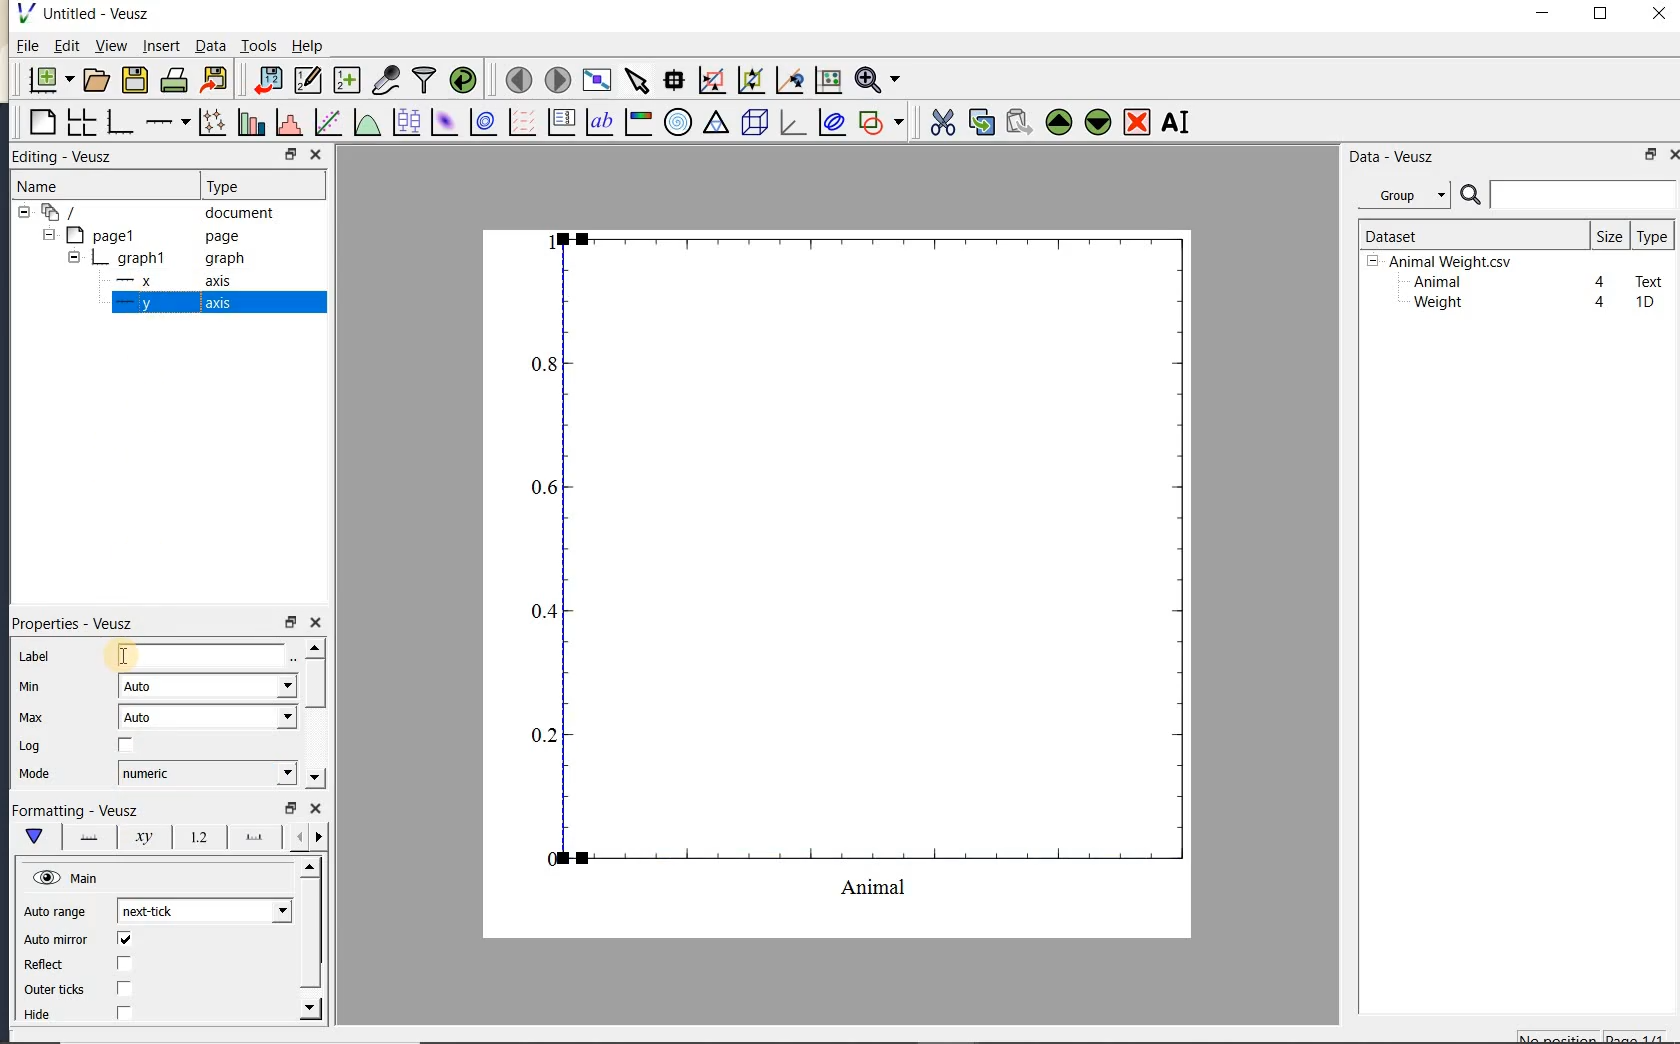 This screenshot has height=1044, width=1680. I want to click on next click, so click(204, 910).